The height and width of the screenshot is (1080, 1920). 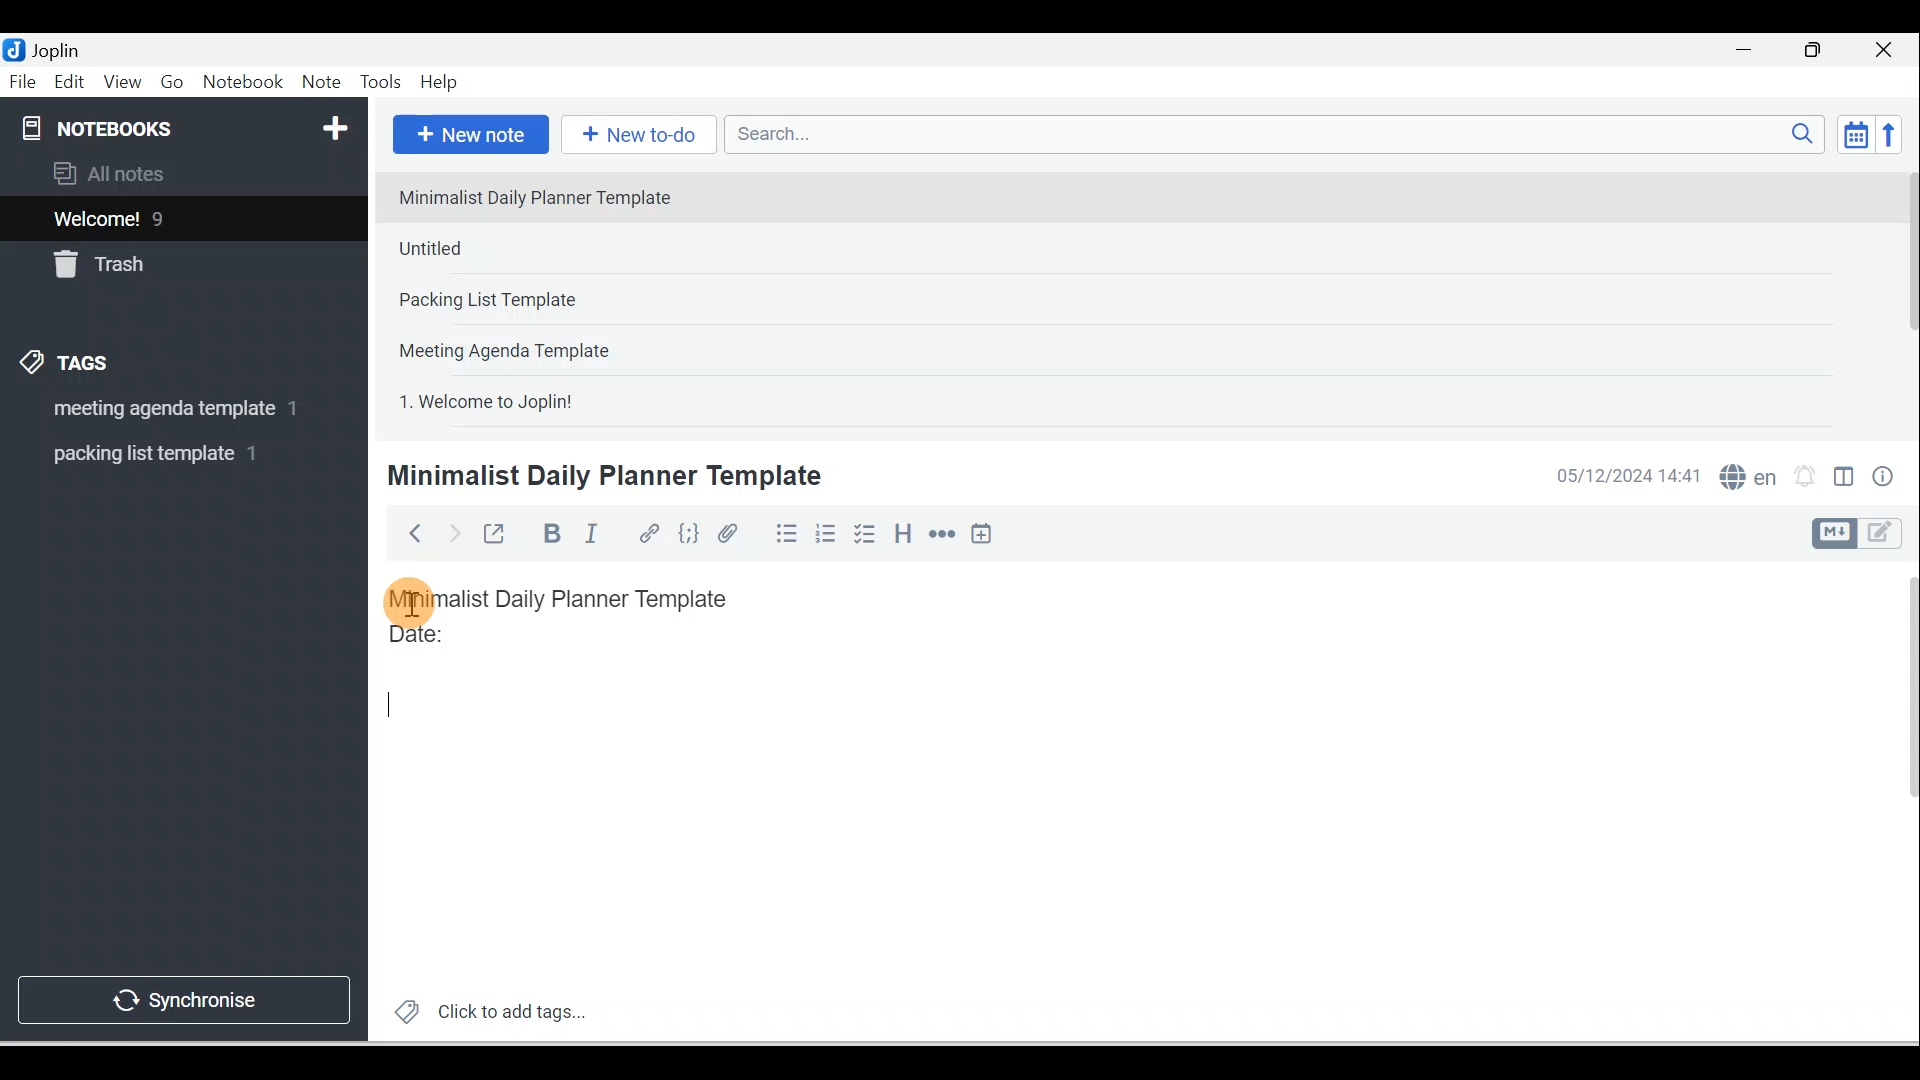 What do you see at coordinates (1625, 476) in the screenshot?
I see `Date & time` at bounding box center [1625, 476].